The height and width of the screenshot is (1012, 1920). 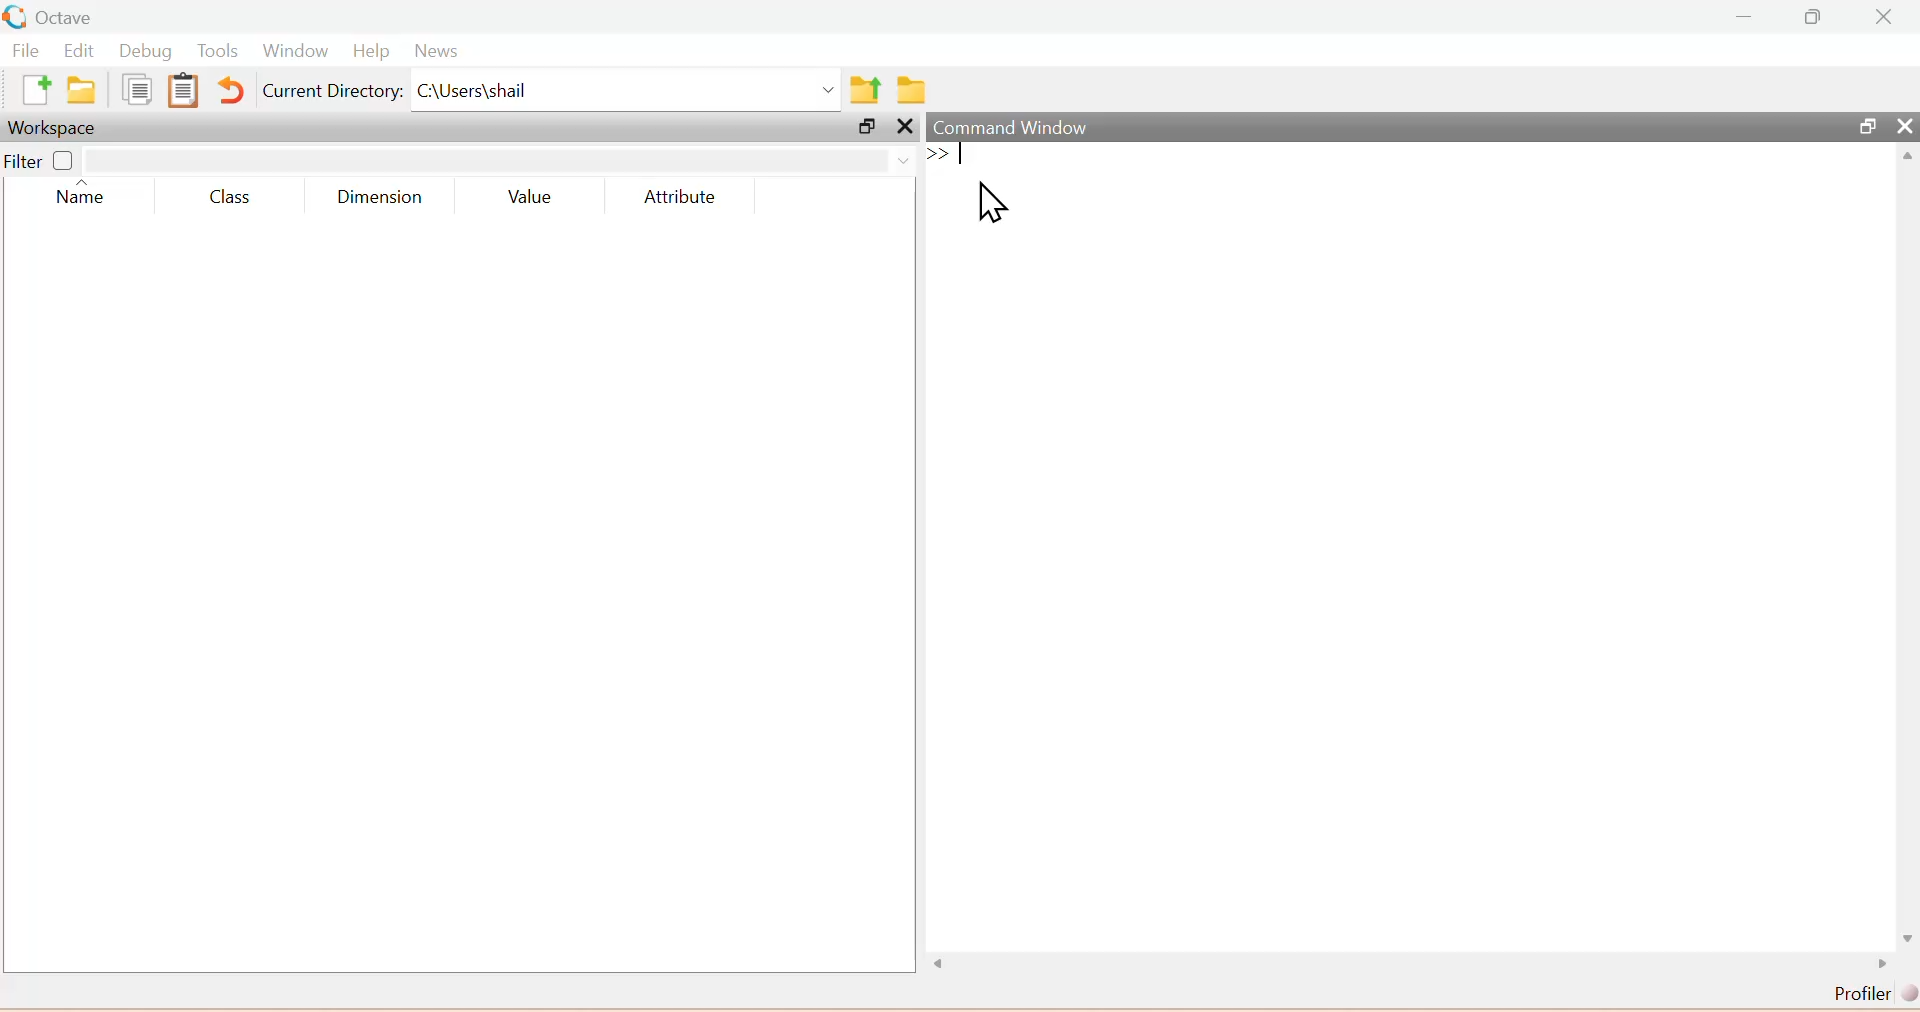 What do you see at coordinates (72, 17) in the screenshot?
I see `Octave` at bounding box center [72, 17].